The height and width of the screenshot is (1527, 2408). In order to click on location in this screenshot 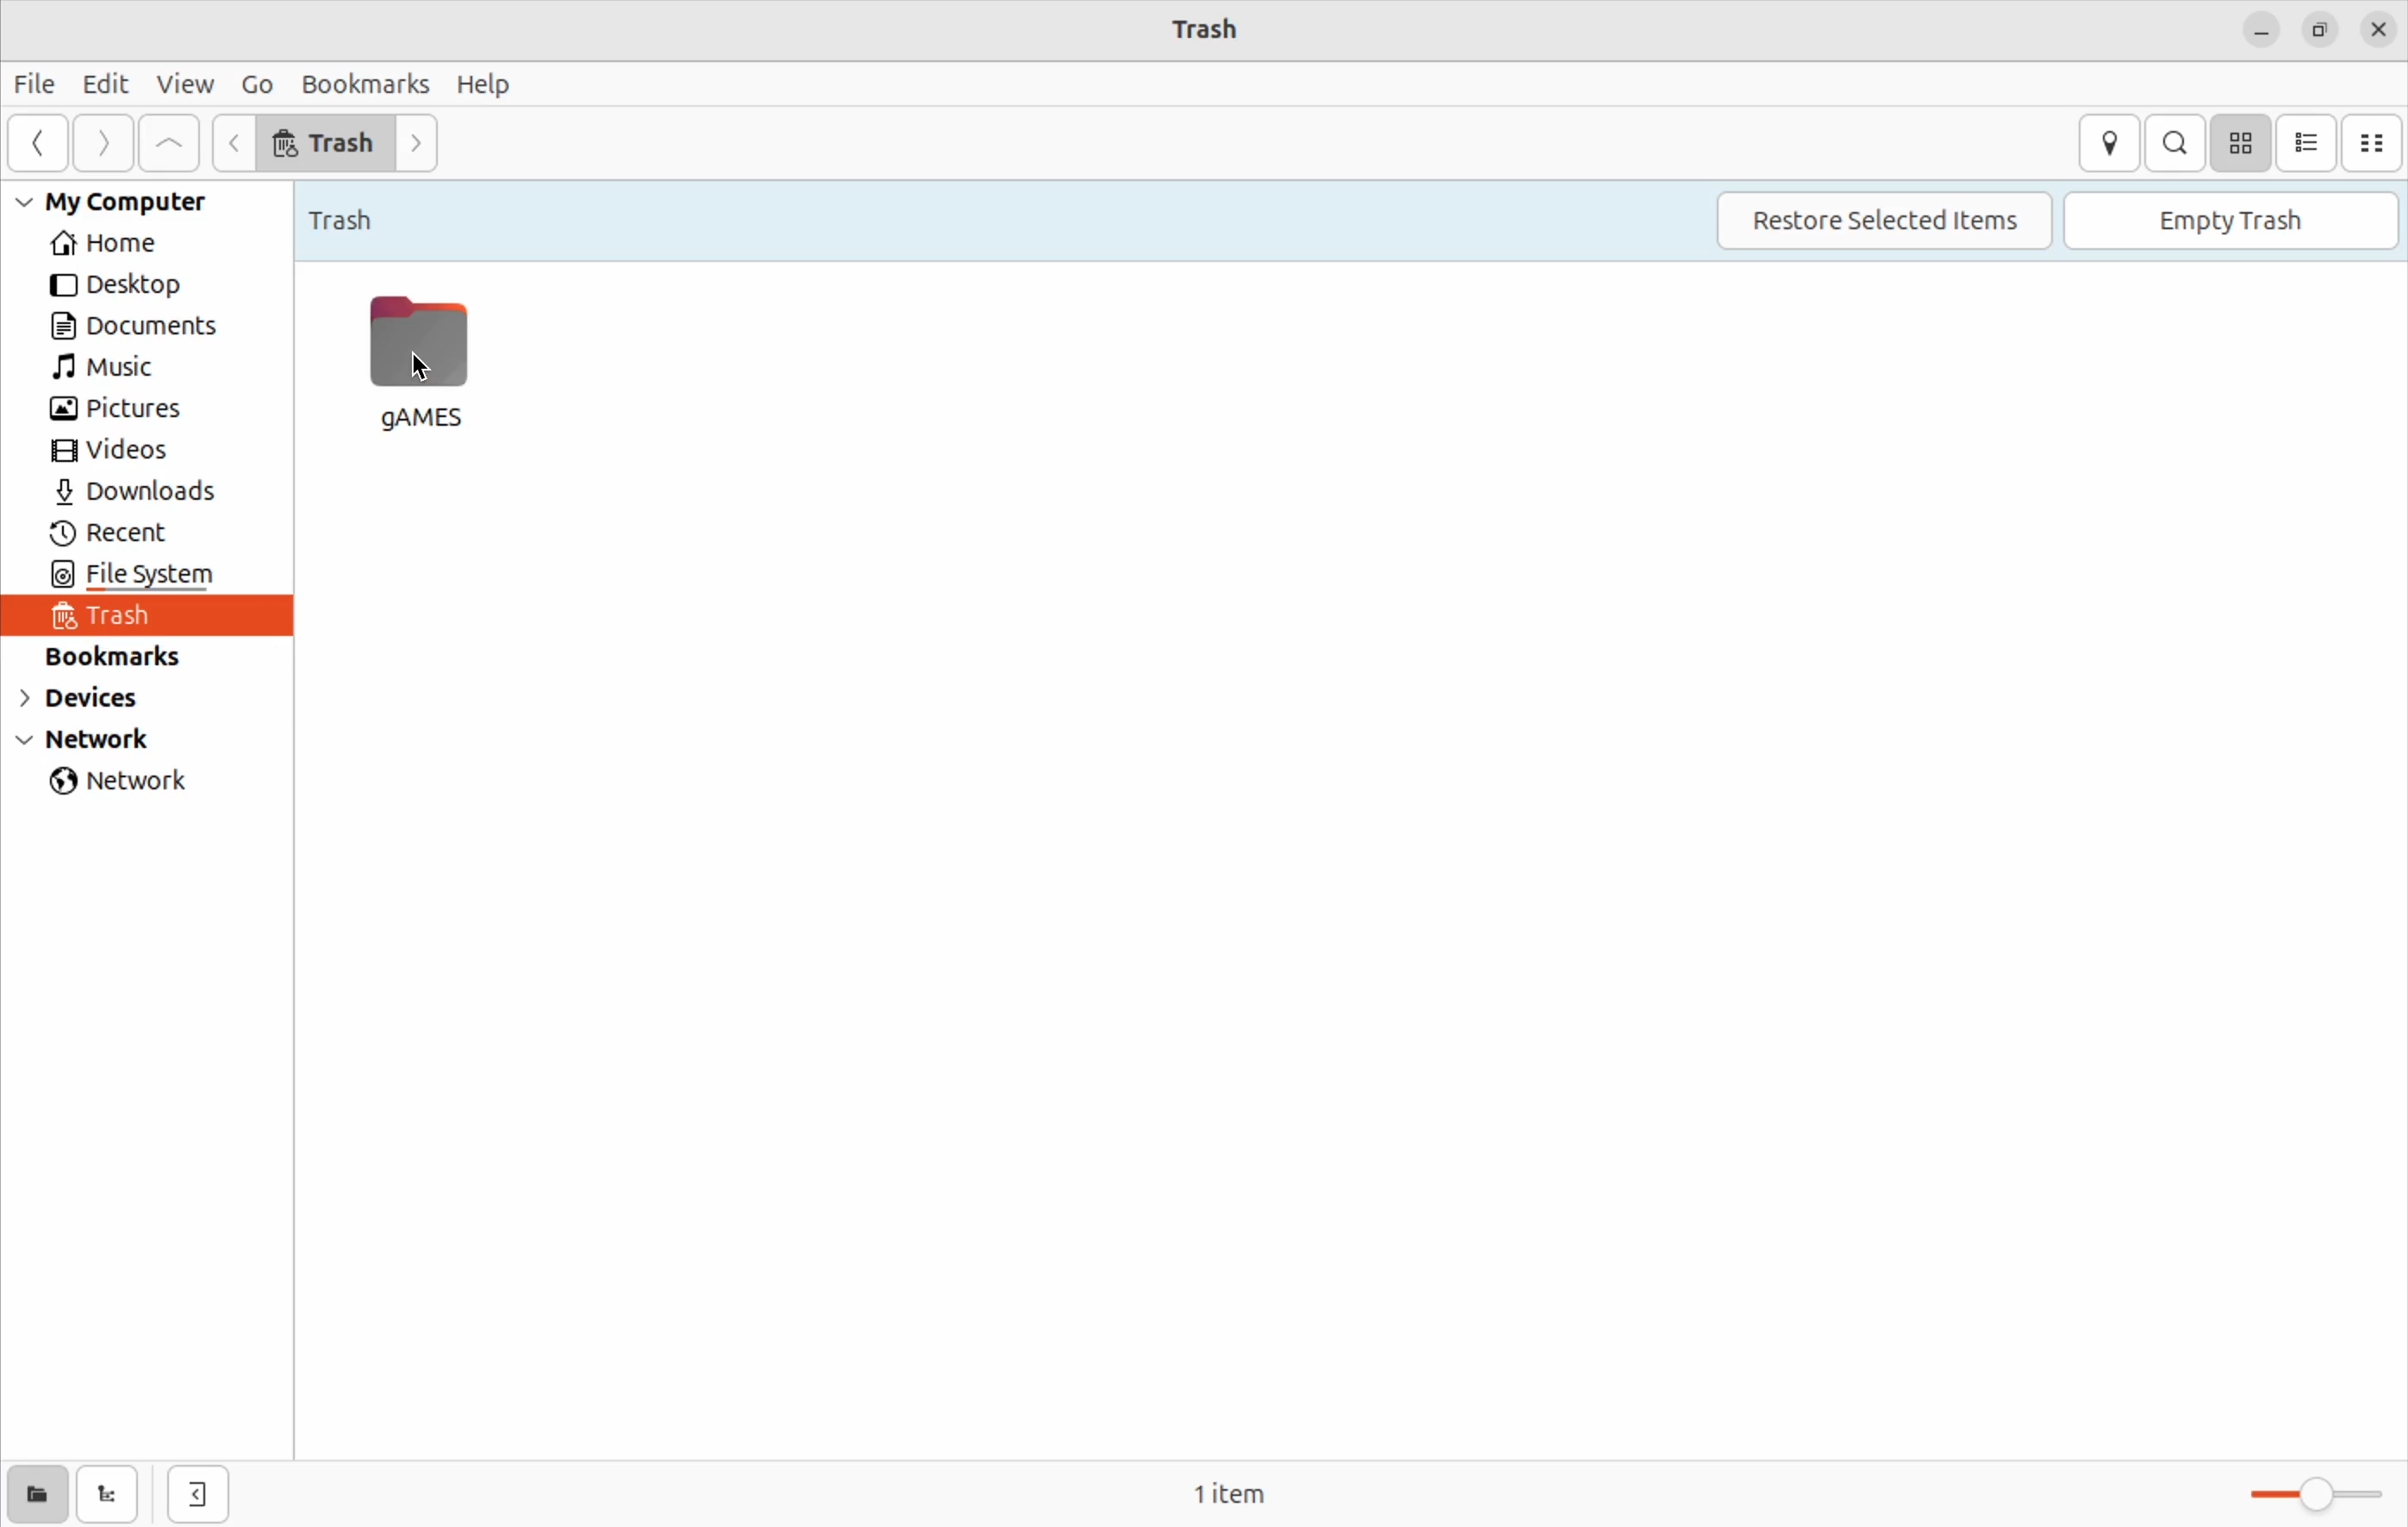, I will do `click(2108, 143)`.